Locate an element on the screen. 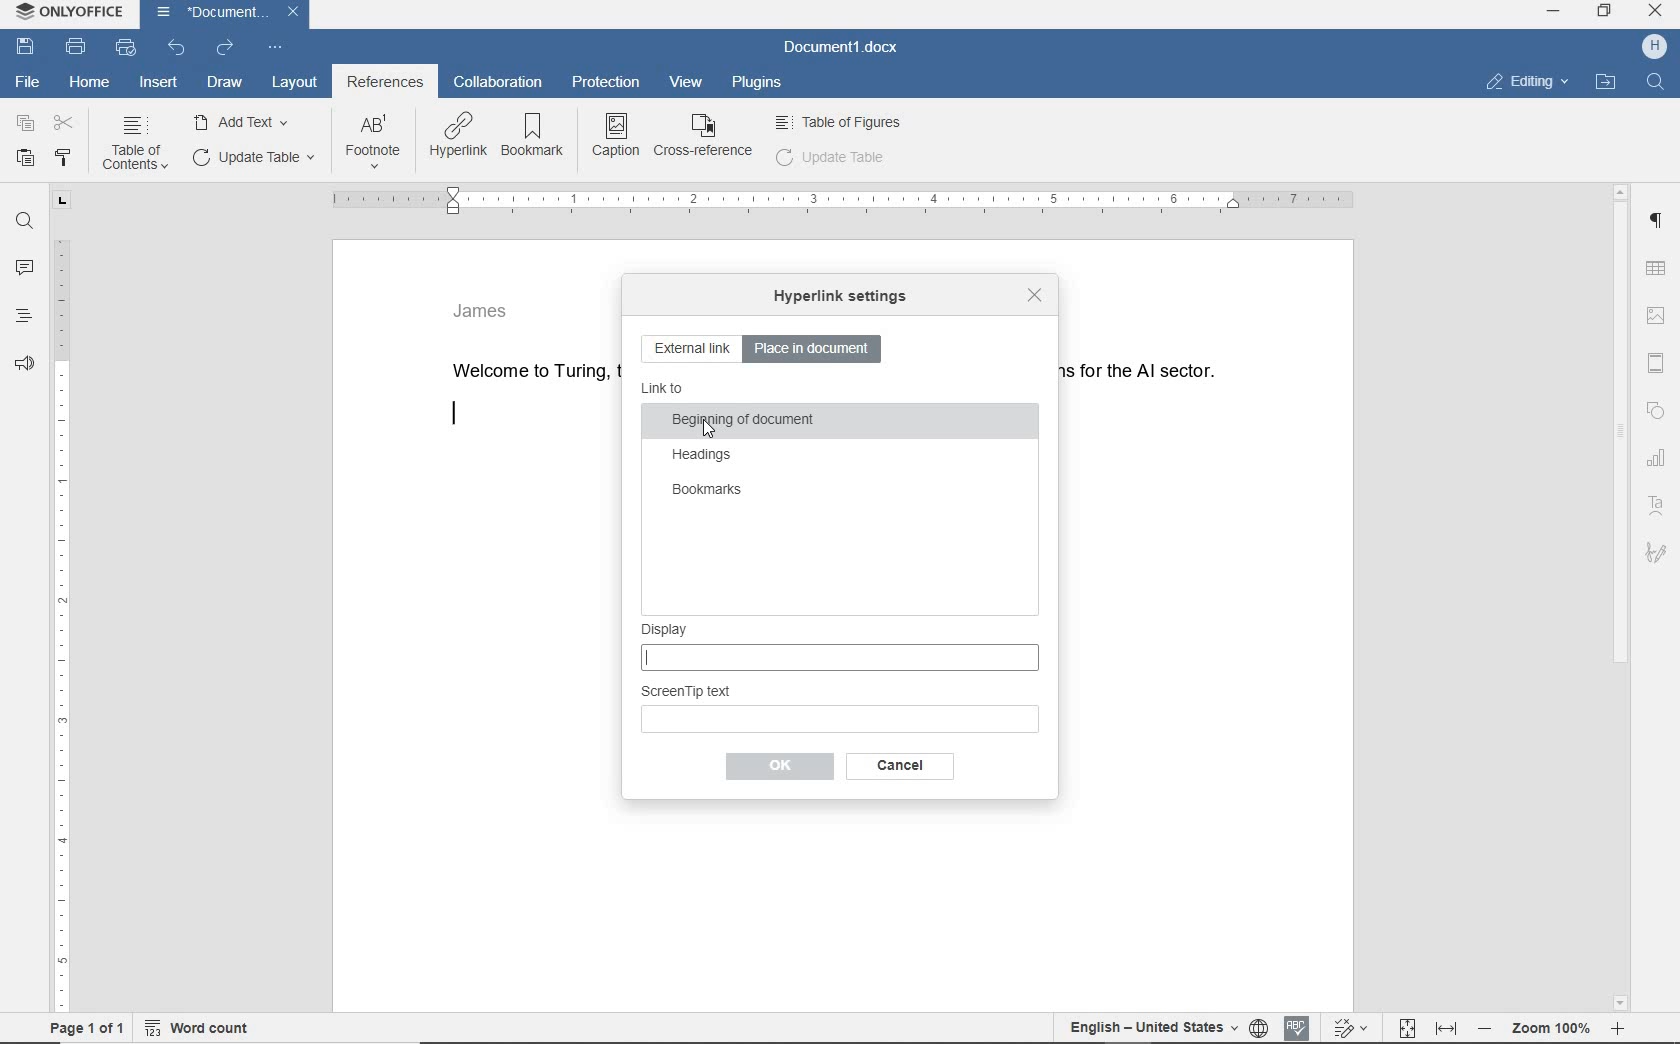 The image size is (1680, 1044). English - United States is located at coordinates (1141, 1029).